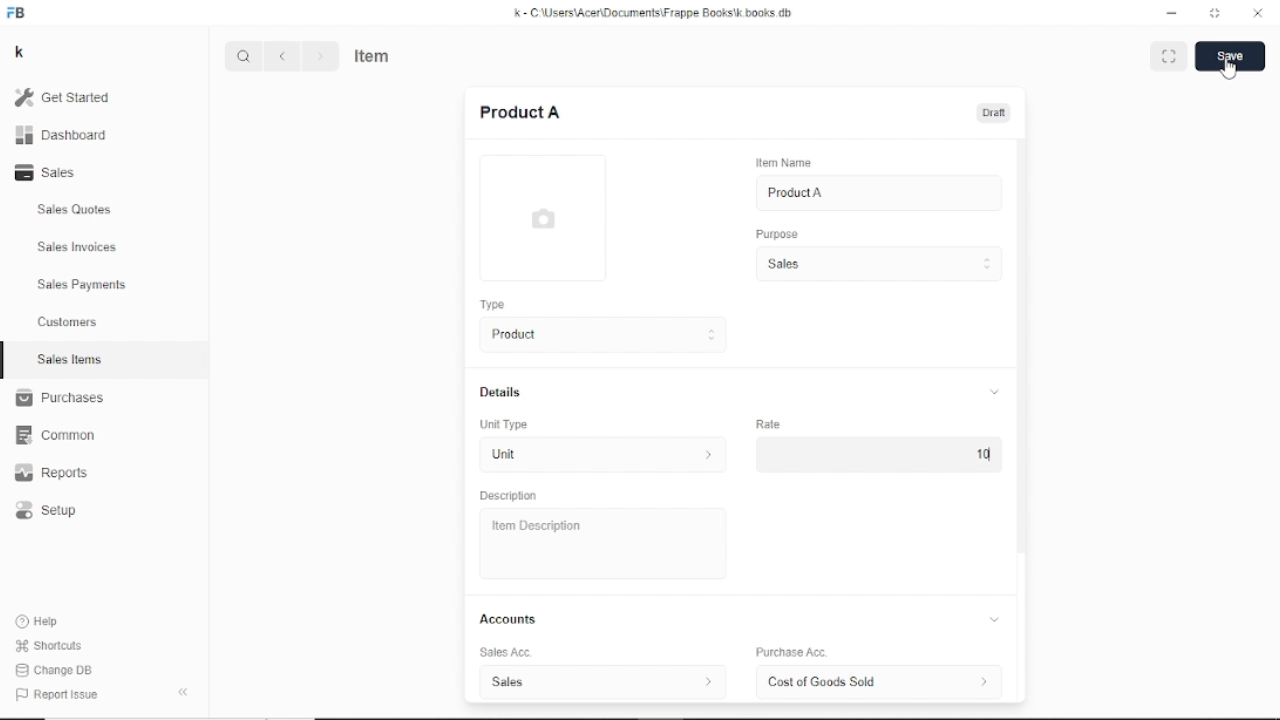  Describe the element at coordinates (598, 456) in the screenshot. I see `Unit` at that location.